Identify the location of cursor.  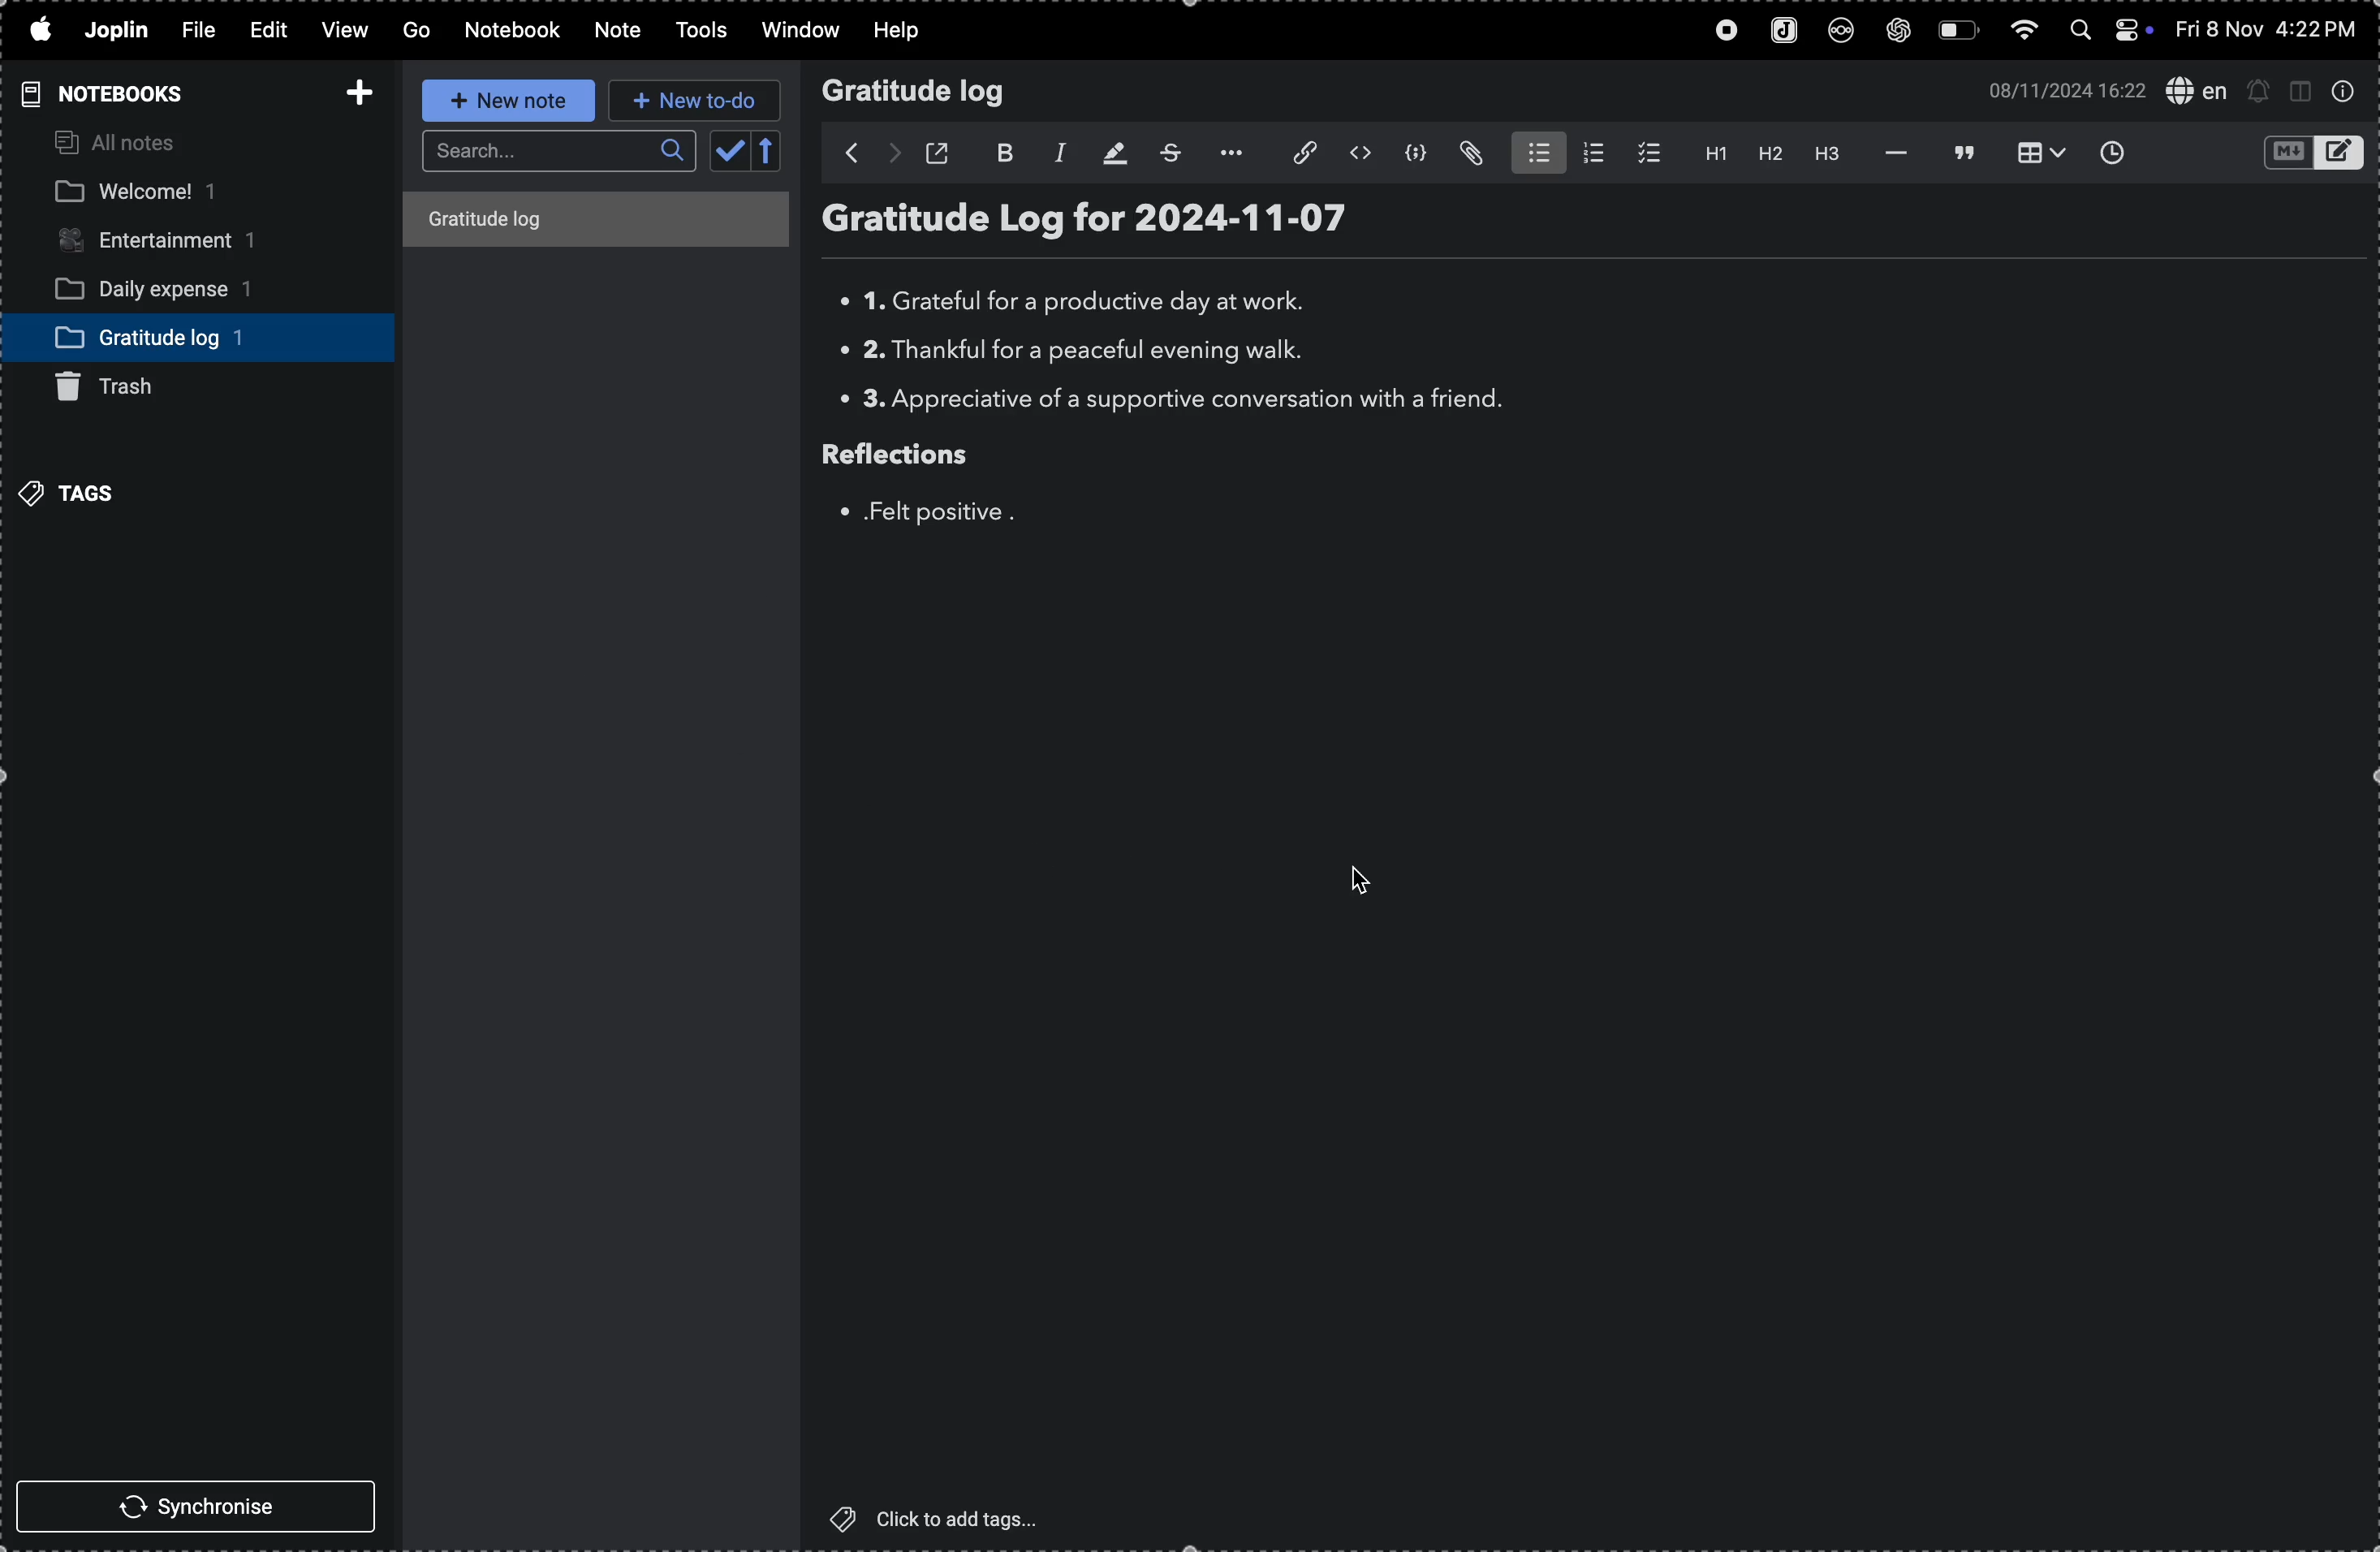
(1358, 878).